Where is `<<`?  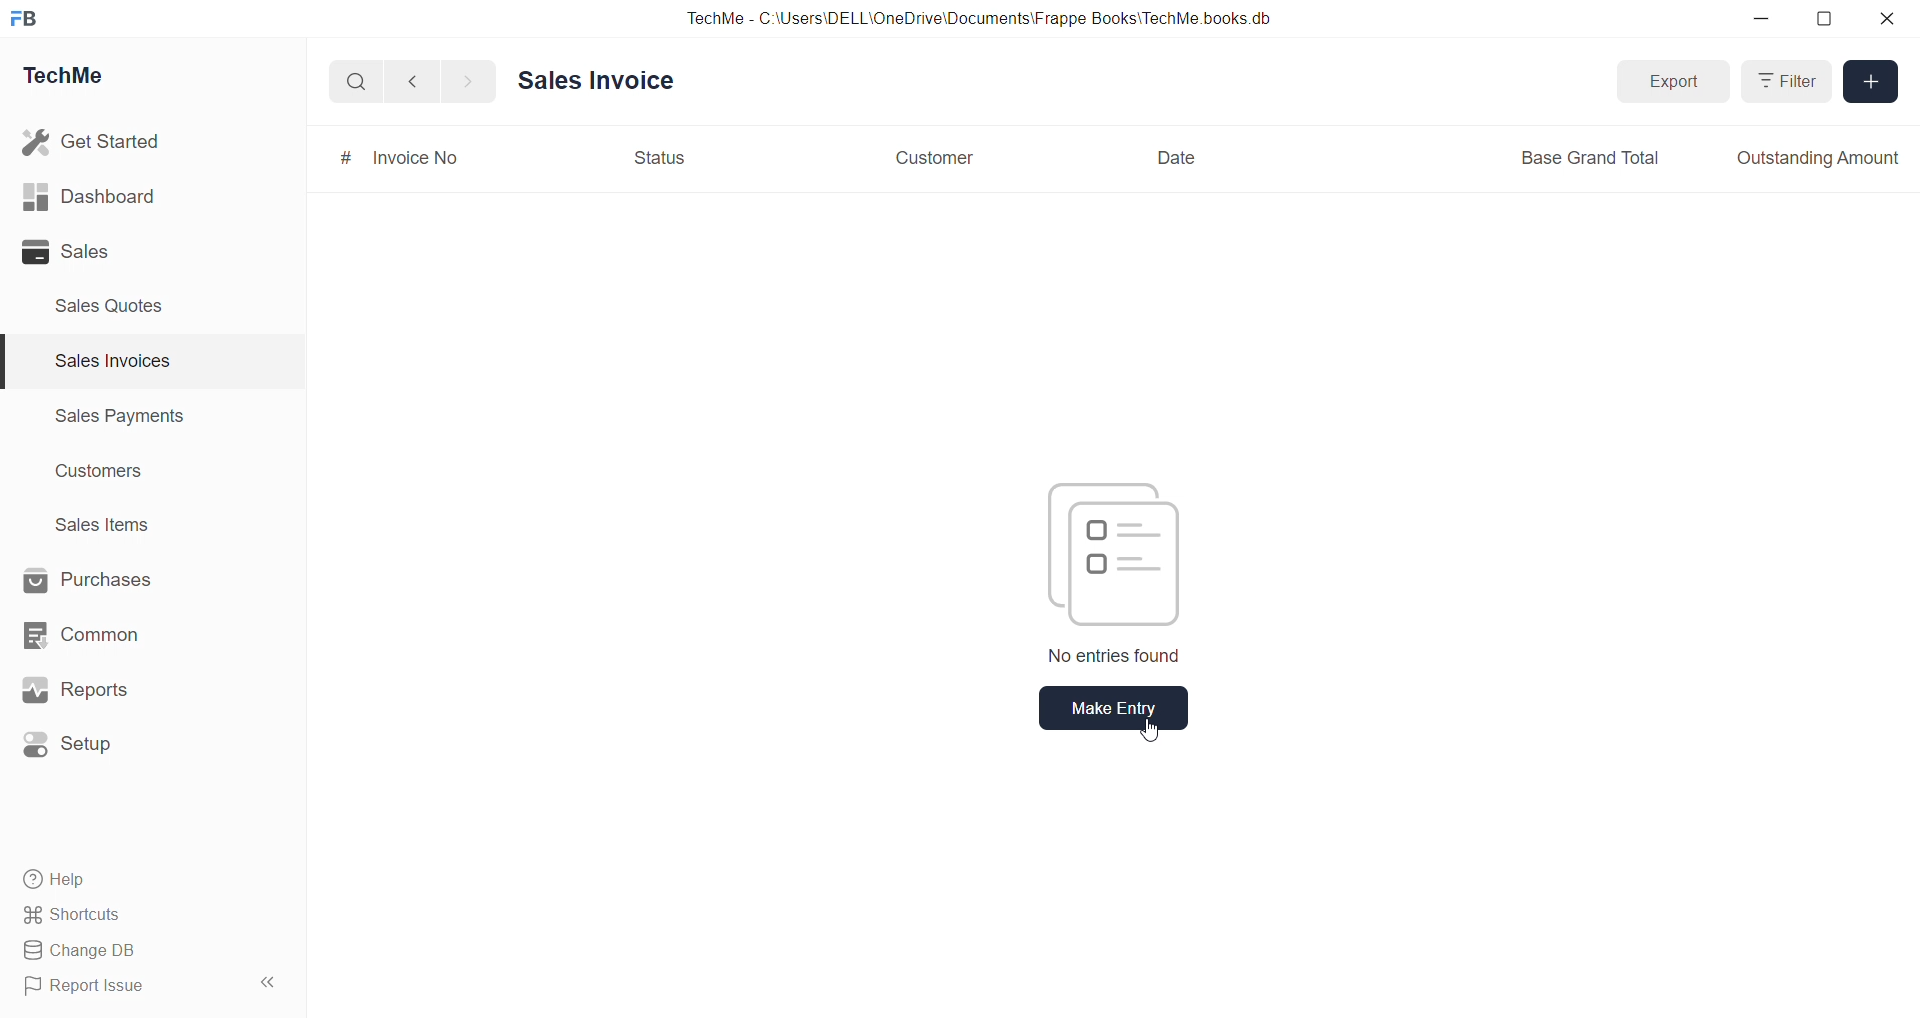 << is located at coordinates (266, 982).